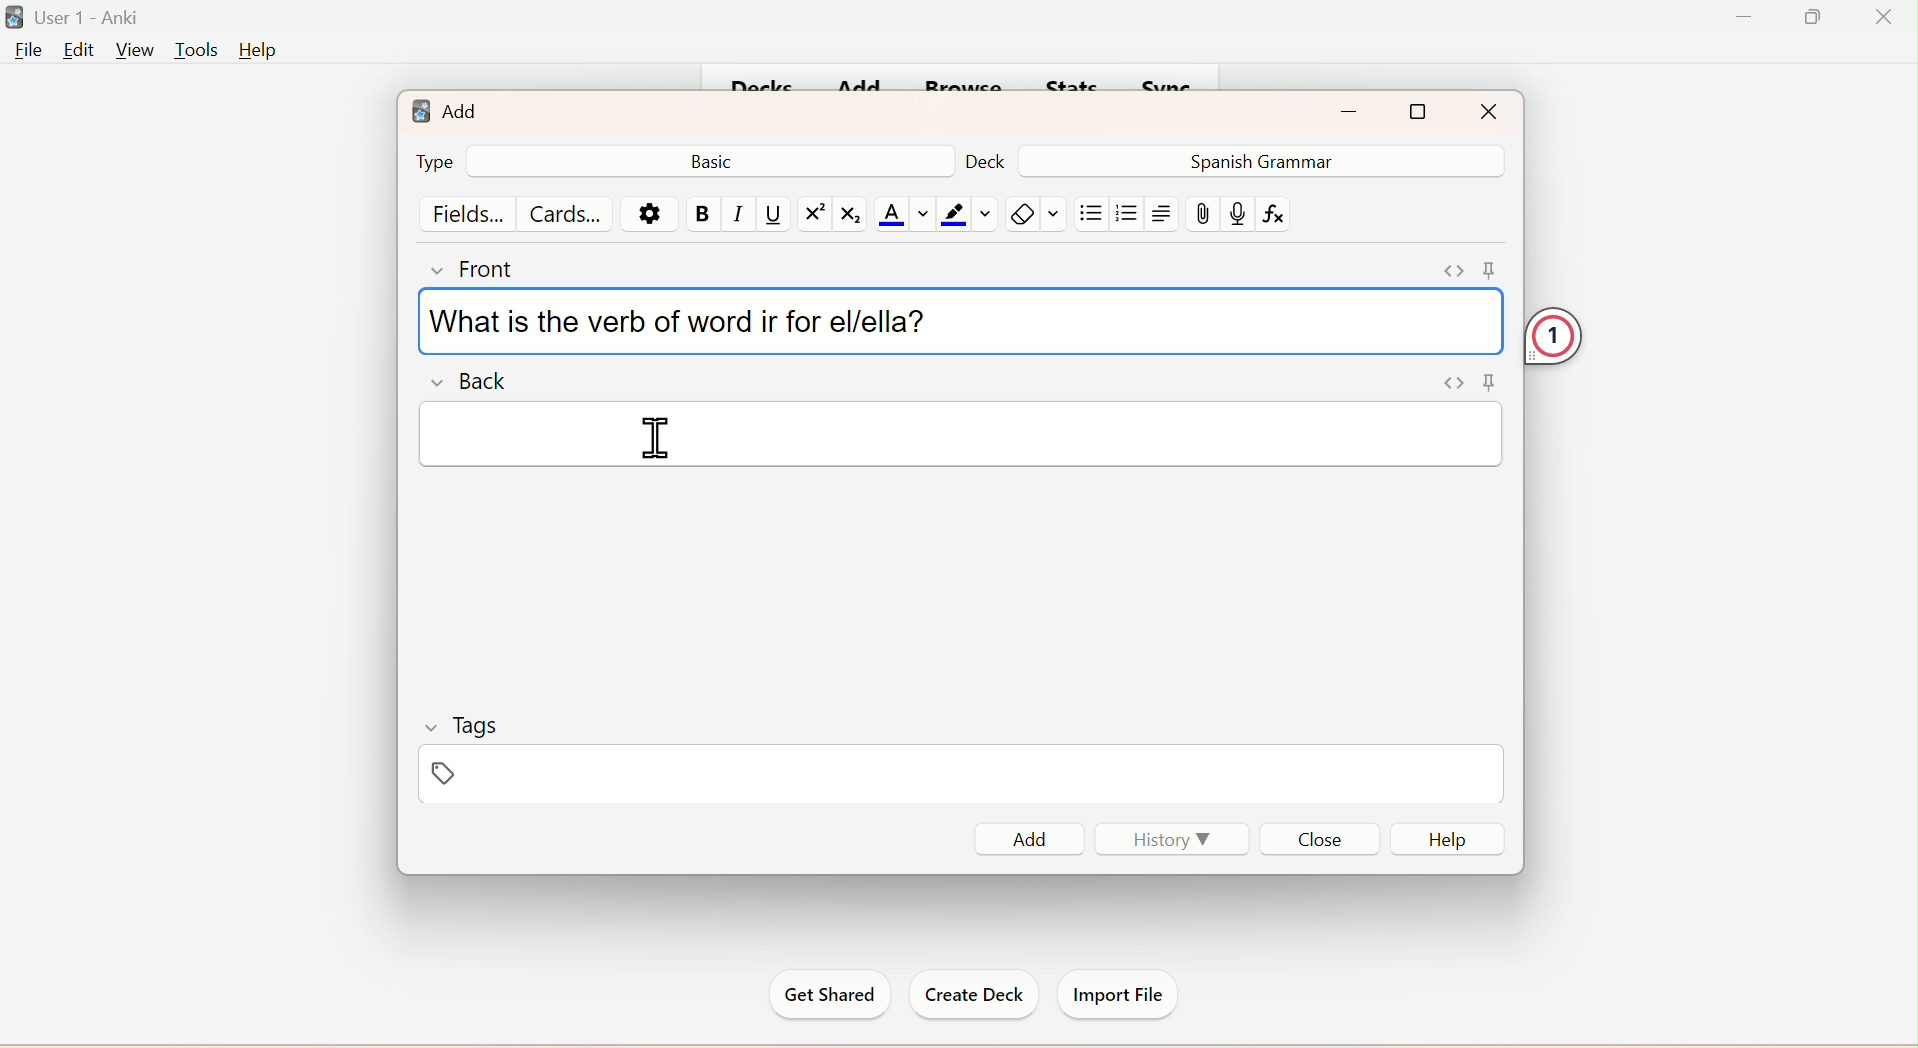 The width and height of the screenshot is (1918, 1048). What do you see at coordinates (1585, 331) in the screenshot?
I see `Grammarly` at bounding box center [1585, 331].